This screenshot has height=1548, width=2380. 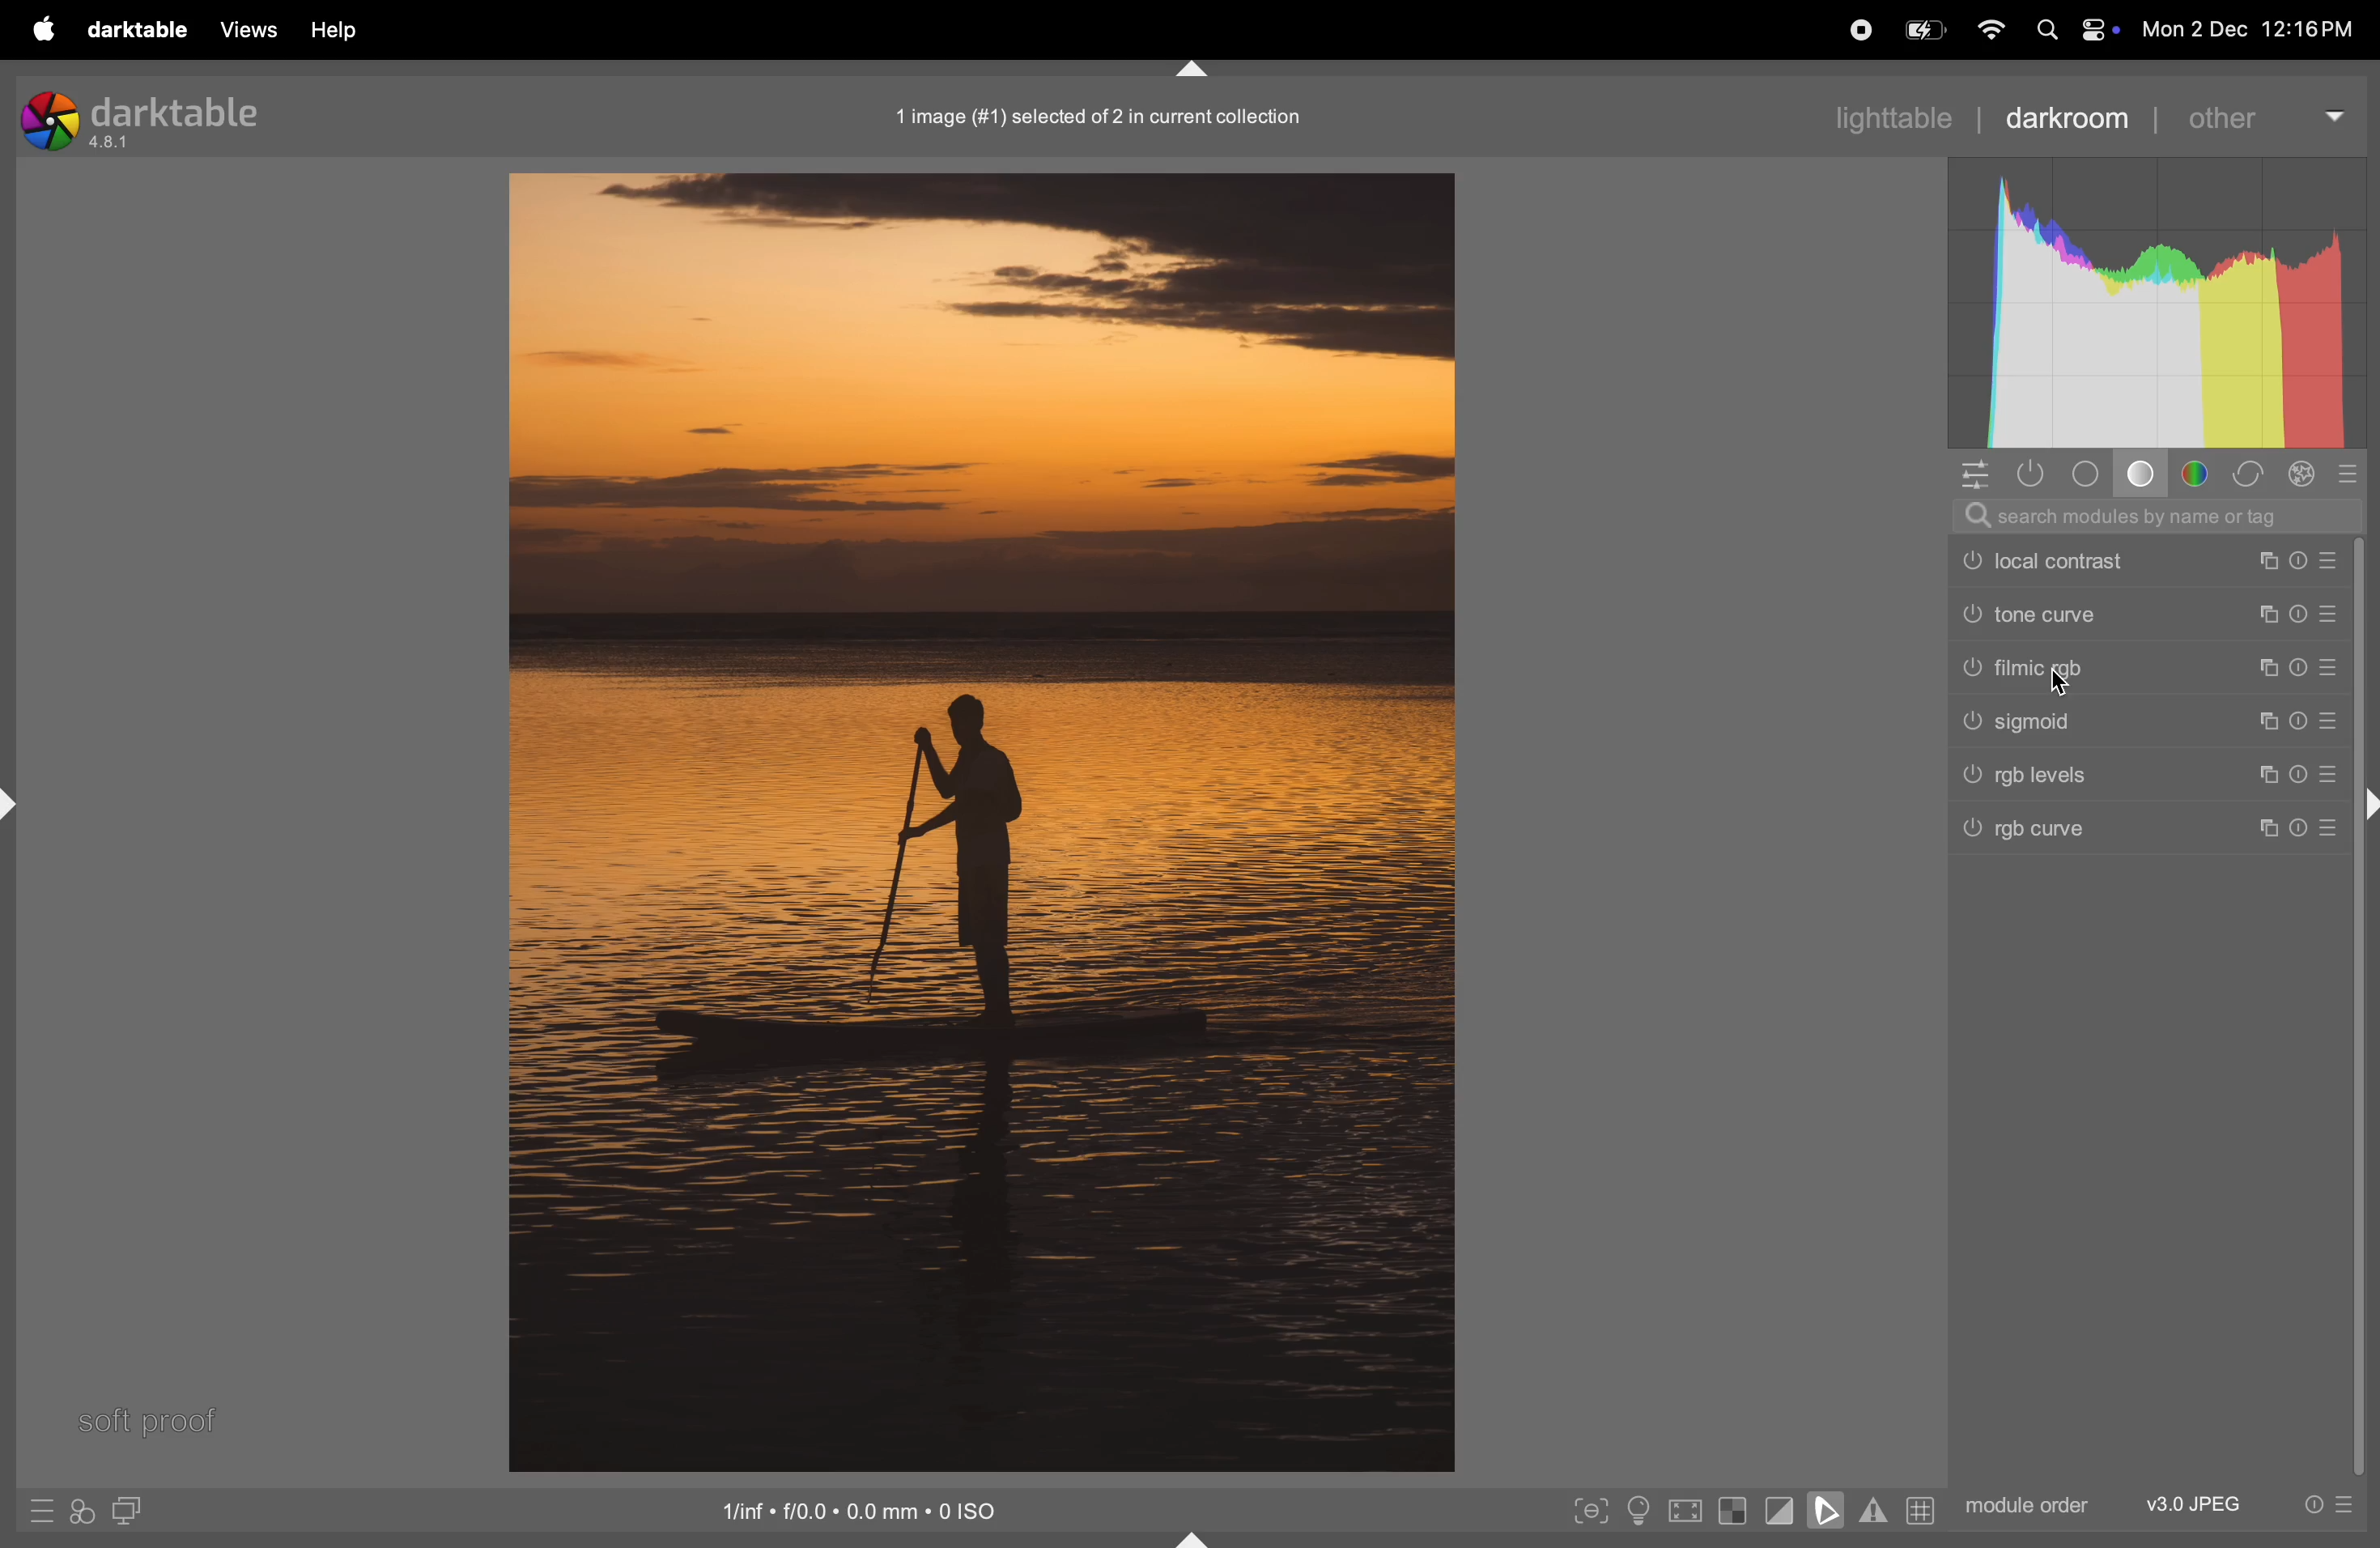 What do you see at coordinates (2092, 474) in the screenshot?
I see `tone ` at bounding box center [2092, 474].